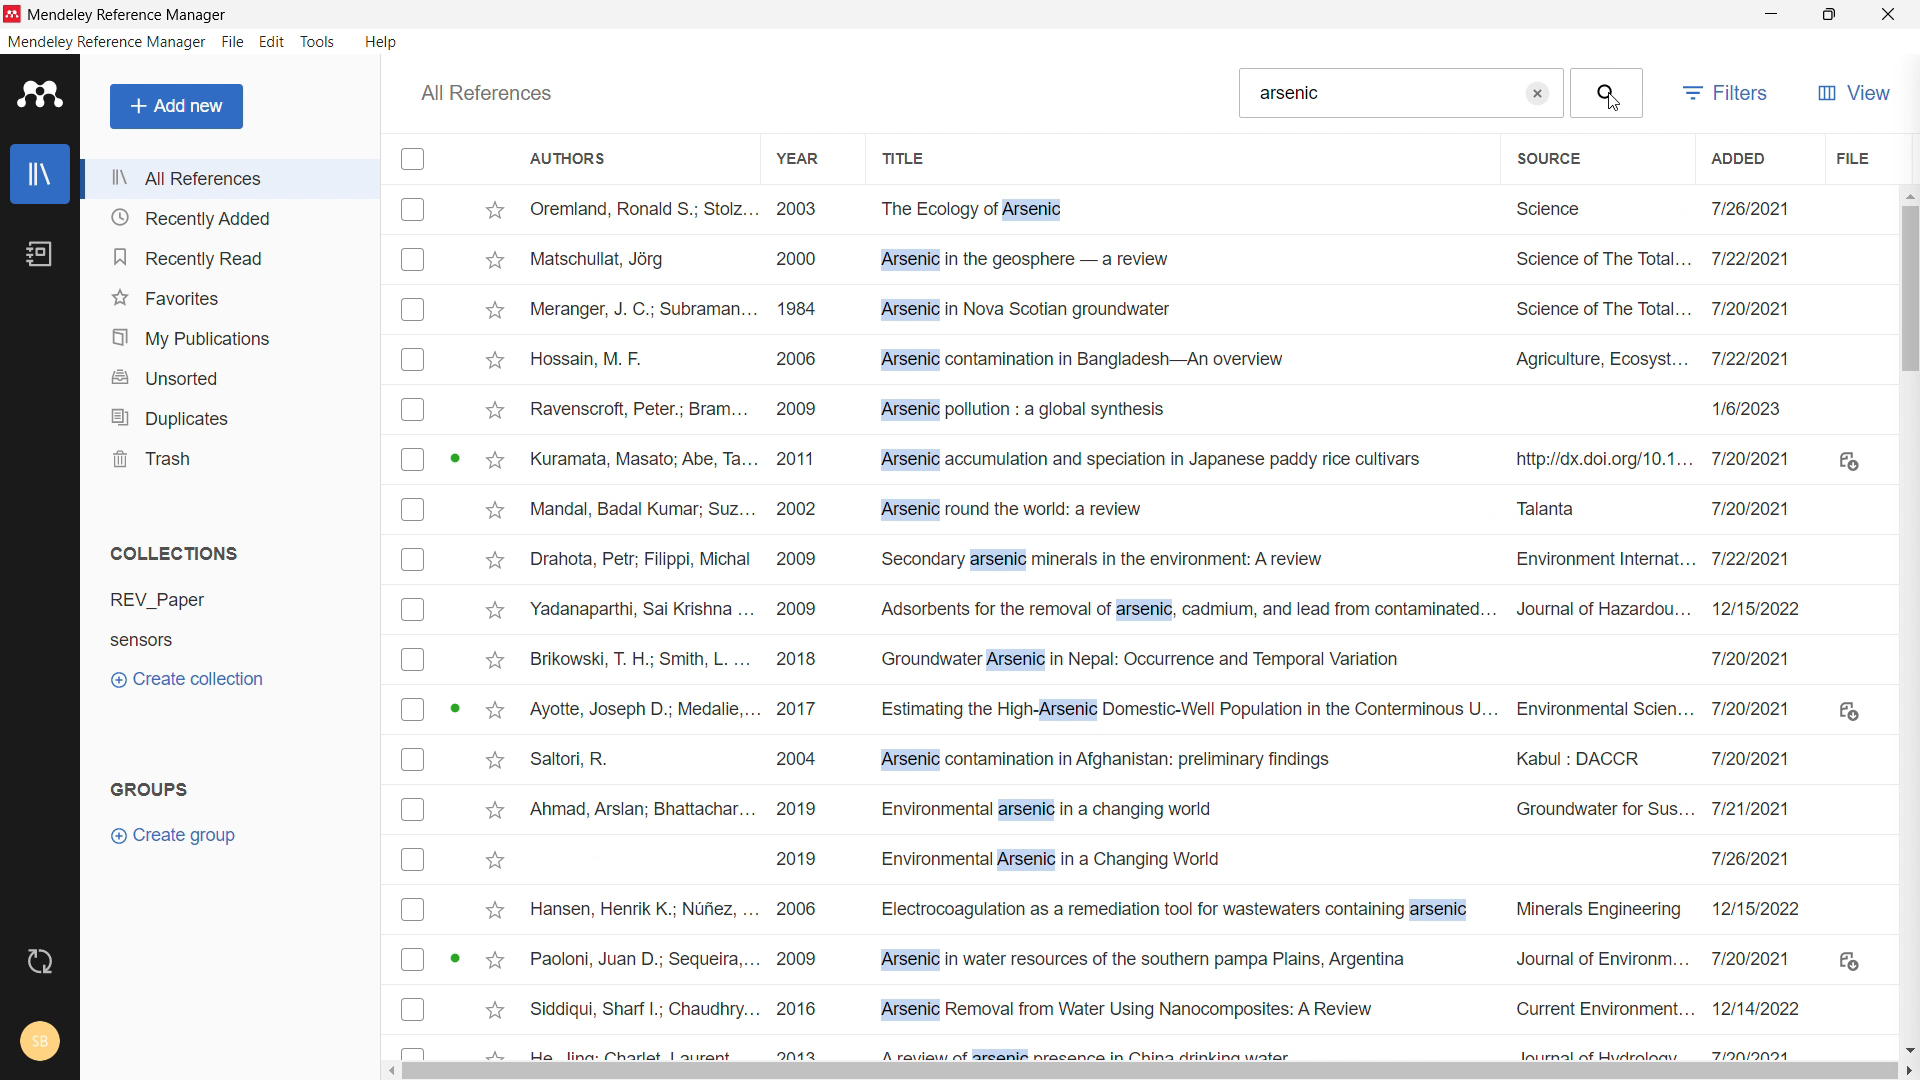 The image size is (1920, 1080). I want to click on source, so click(1596, 158).